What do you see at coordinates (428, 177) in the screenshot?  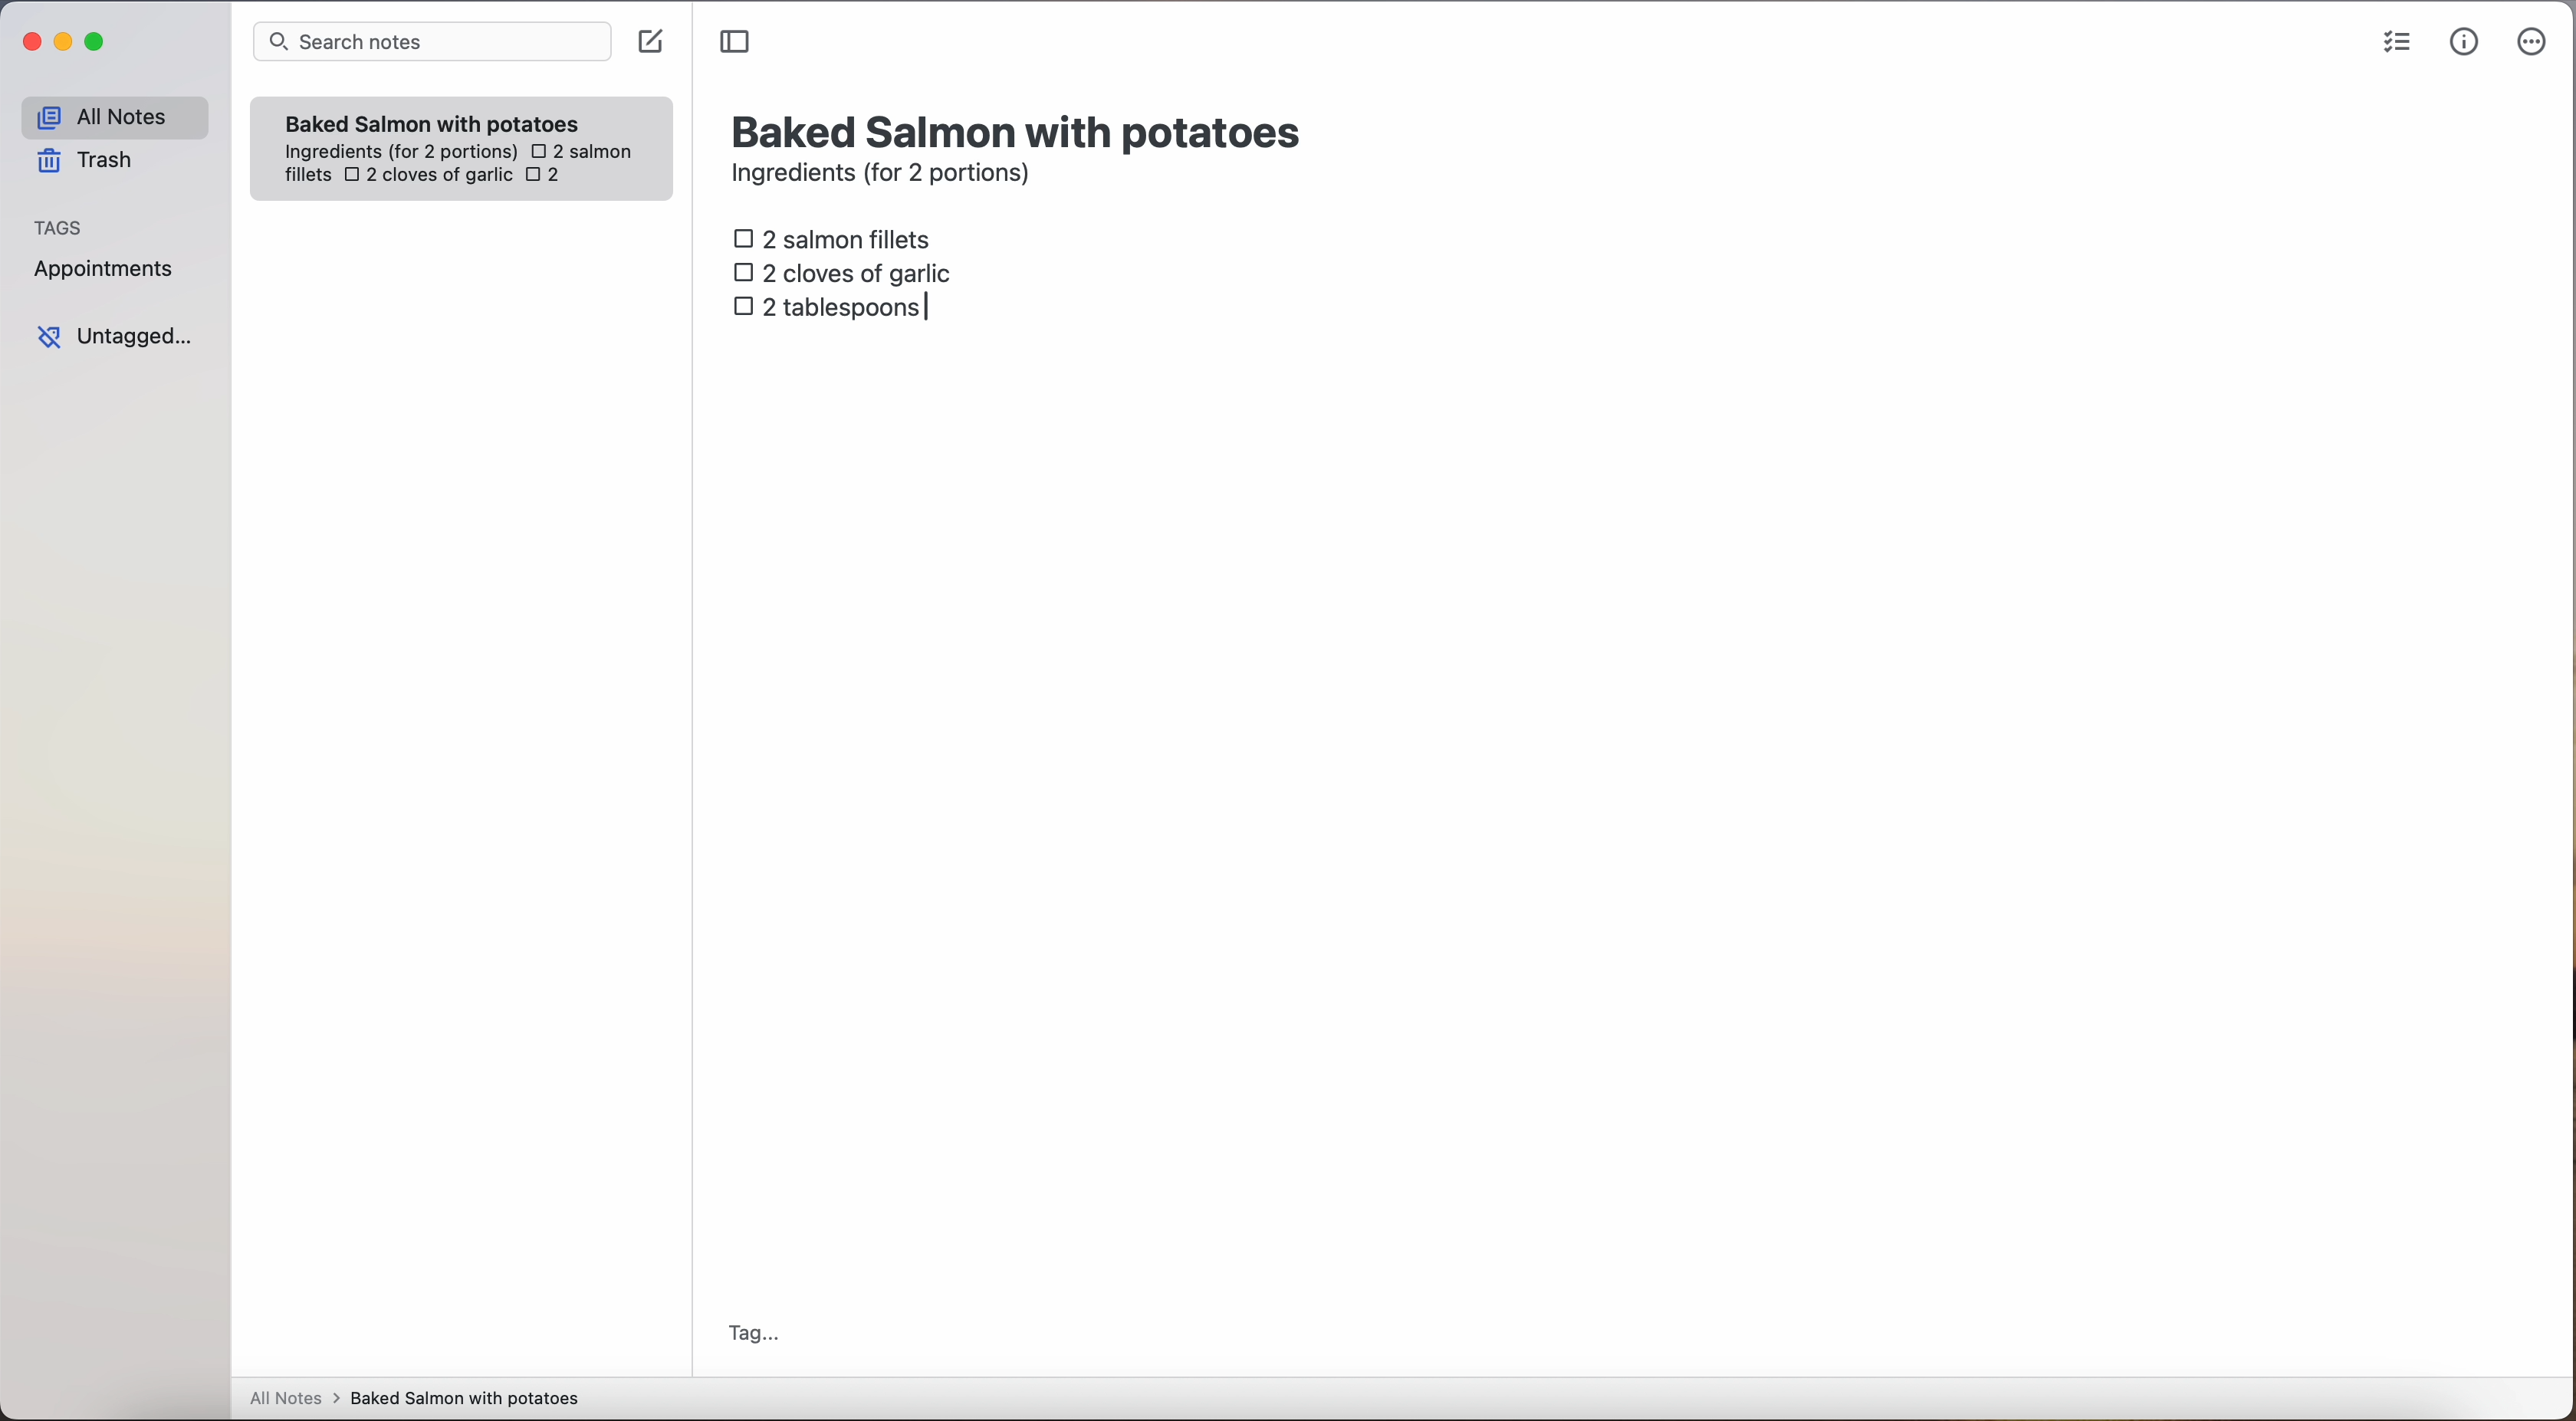 I see `2 cloves of garlic` at bounding box center [428, 177].